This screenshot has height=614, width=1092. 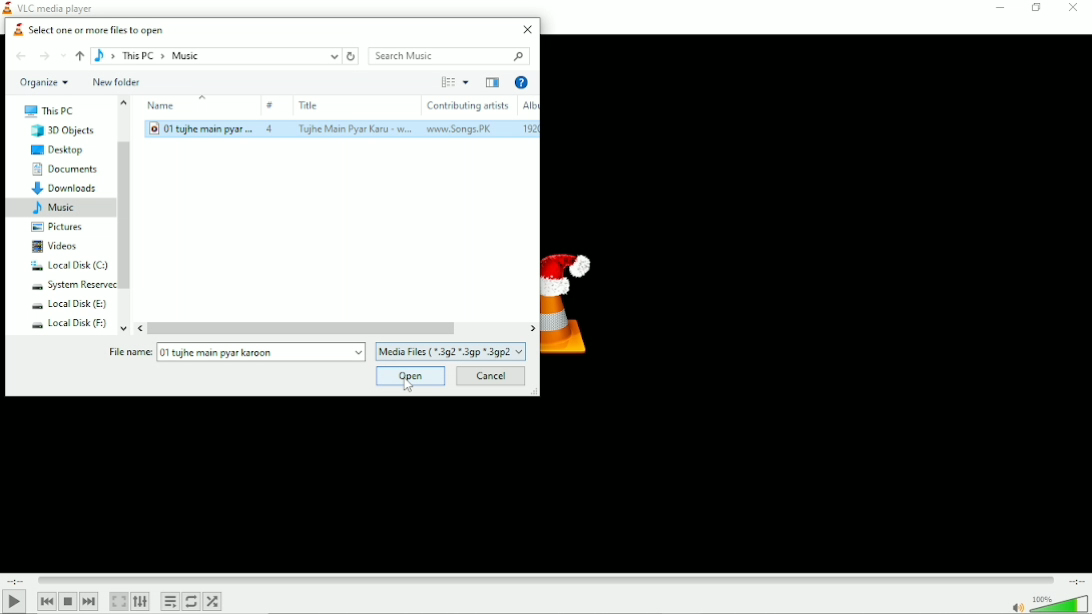 What do you see at coordinates (59, 131) in the screenshot?
I see `3D Objects` at bounding box center [59, 131].